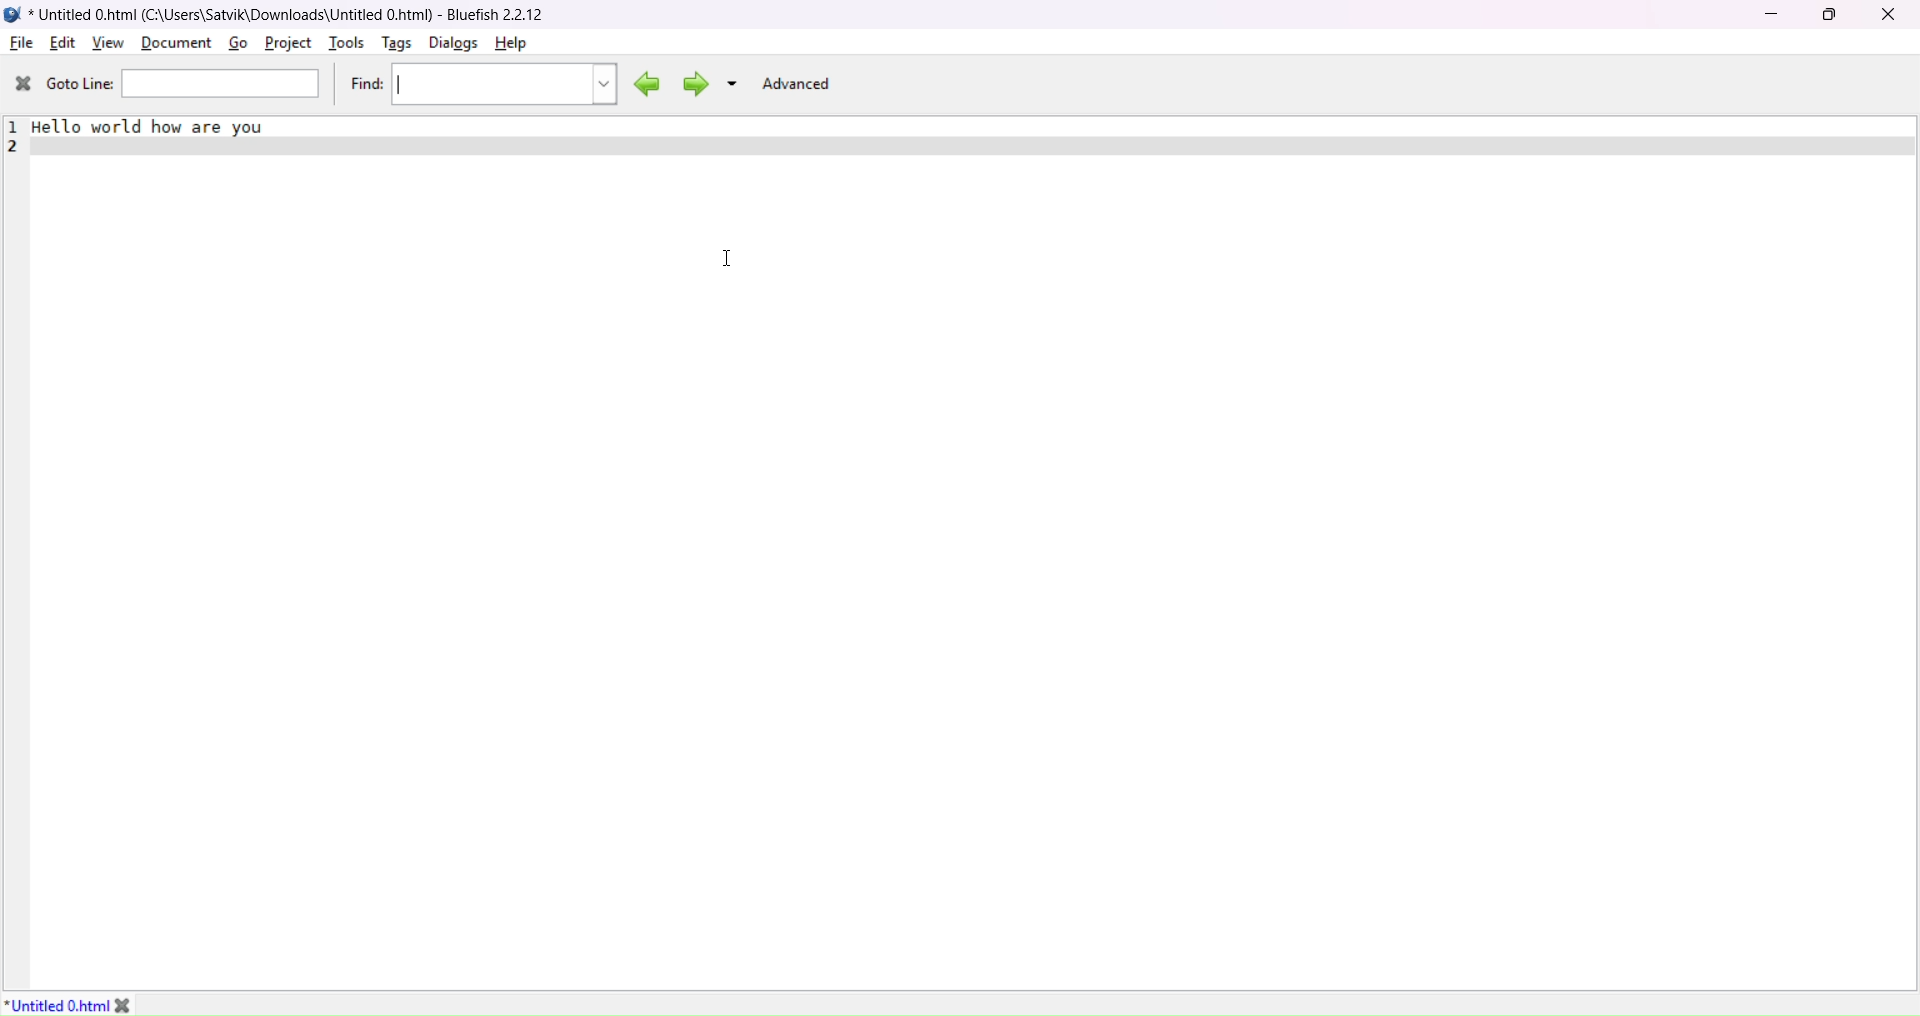  What do you see at coordinates (236, 42) in the screenshot?
I see `go` at bounding box center [236, 42].